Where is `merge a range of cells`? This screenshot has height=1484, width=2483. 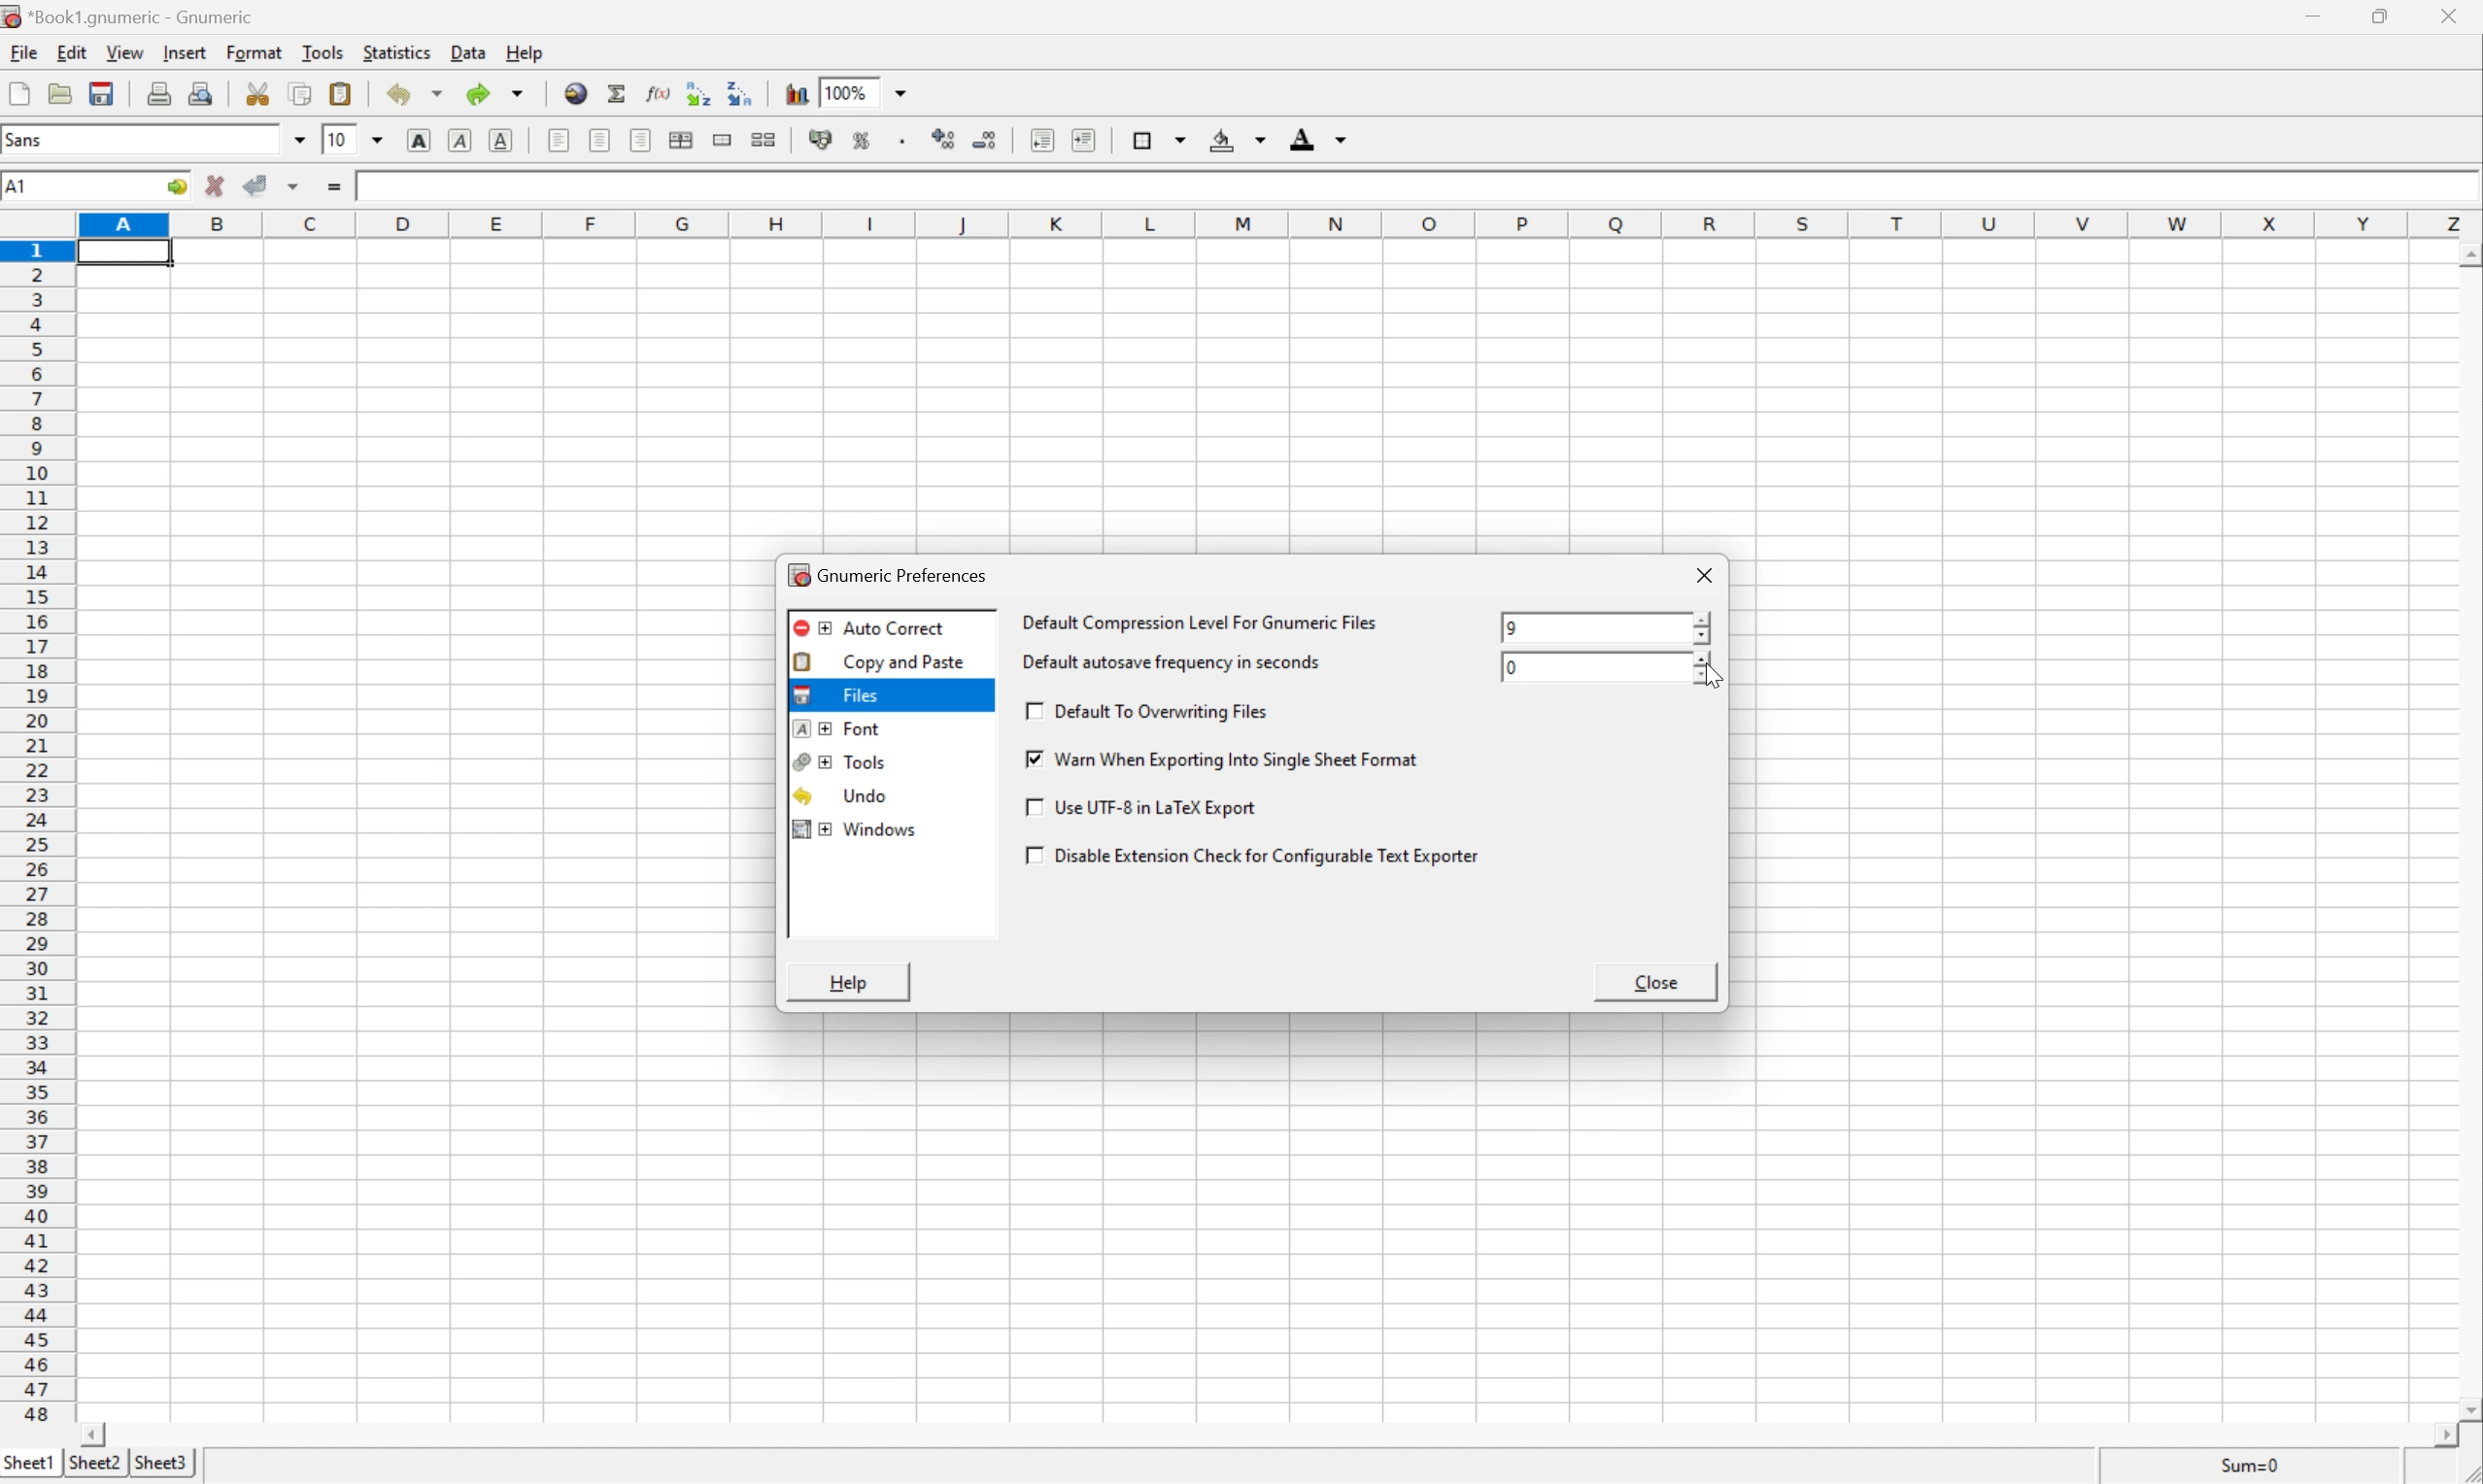
merge a range of cells is located at coordinates (720, 138).